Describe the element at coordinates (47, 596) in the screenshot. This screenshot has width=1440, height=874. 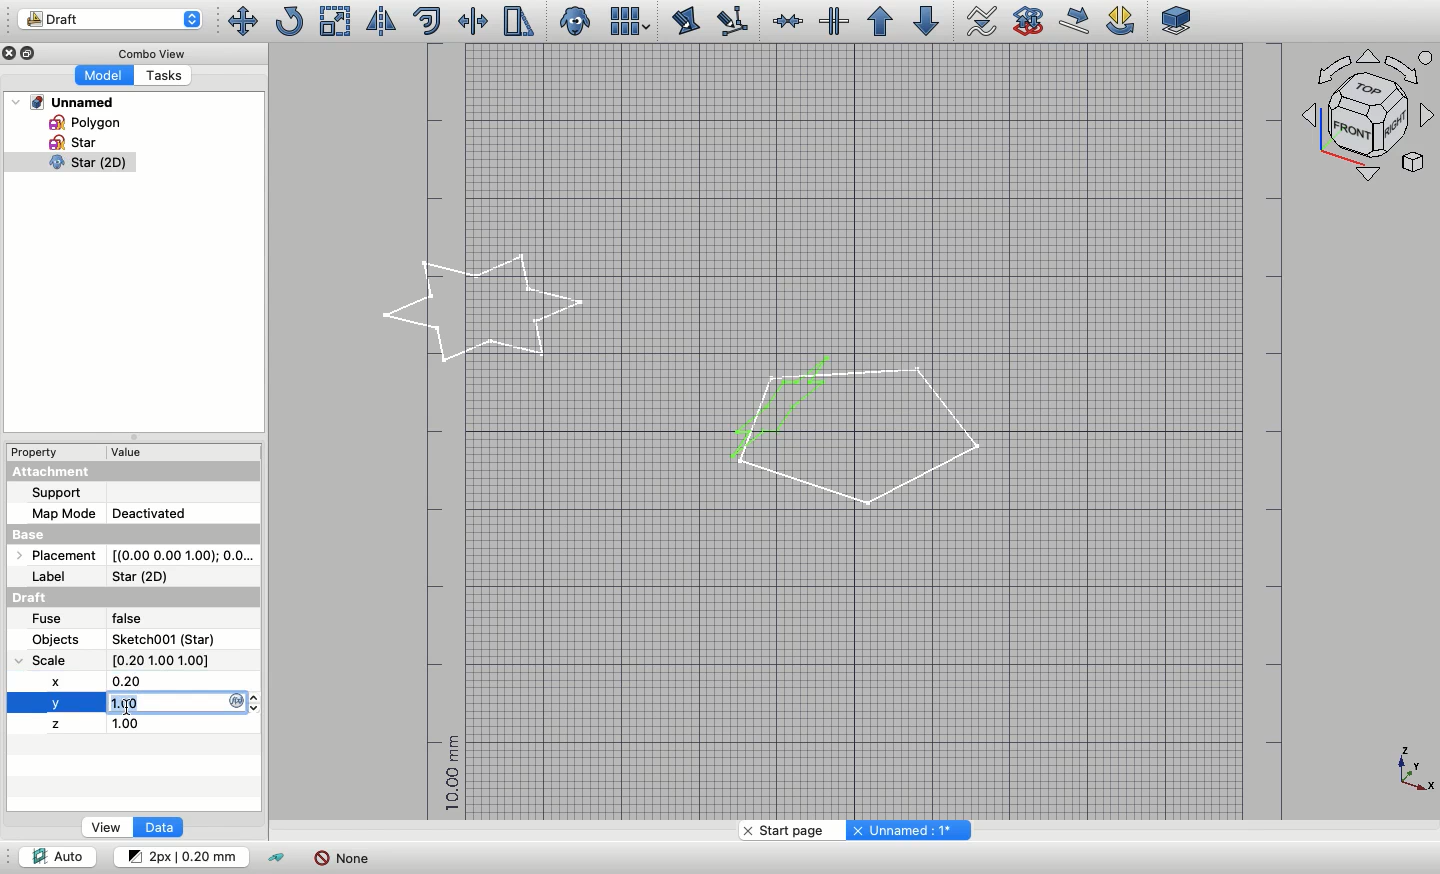
I see `Draft` at that location.